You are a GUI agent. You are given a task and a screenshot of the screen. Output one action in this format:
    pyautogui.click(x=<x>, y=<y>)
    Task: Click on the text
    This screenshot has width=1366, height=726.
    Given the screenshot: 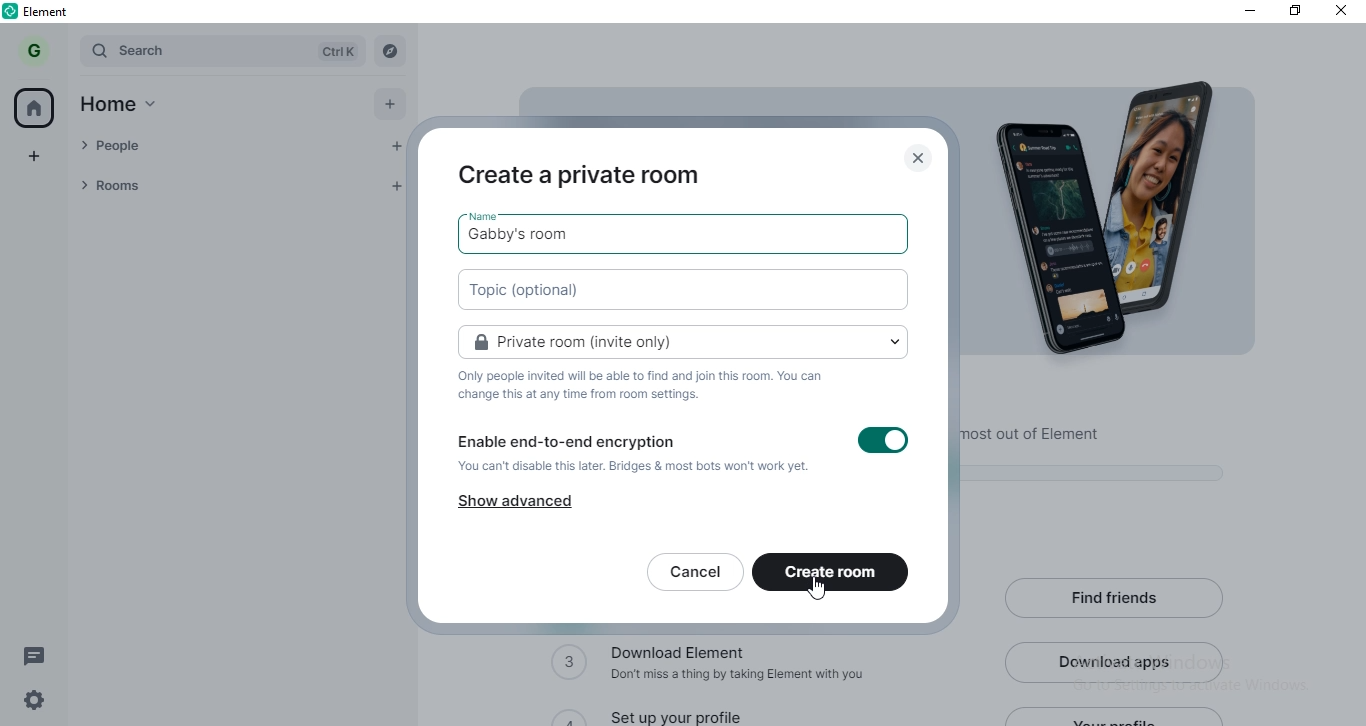 What is the action you would take?
    pyautogui.click(x=648, y=386)
    